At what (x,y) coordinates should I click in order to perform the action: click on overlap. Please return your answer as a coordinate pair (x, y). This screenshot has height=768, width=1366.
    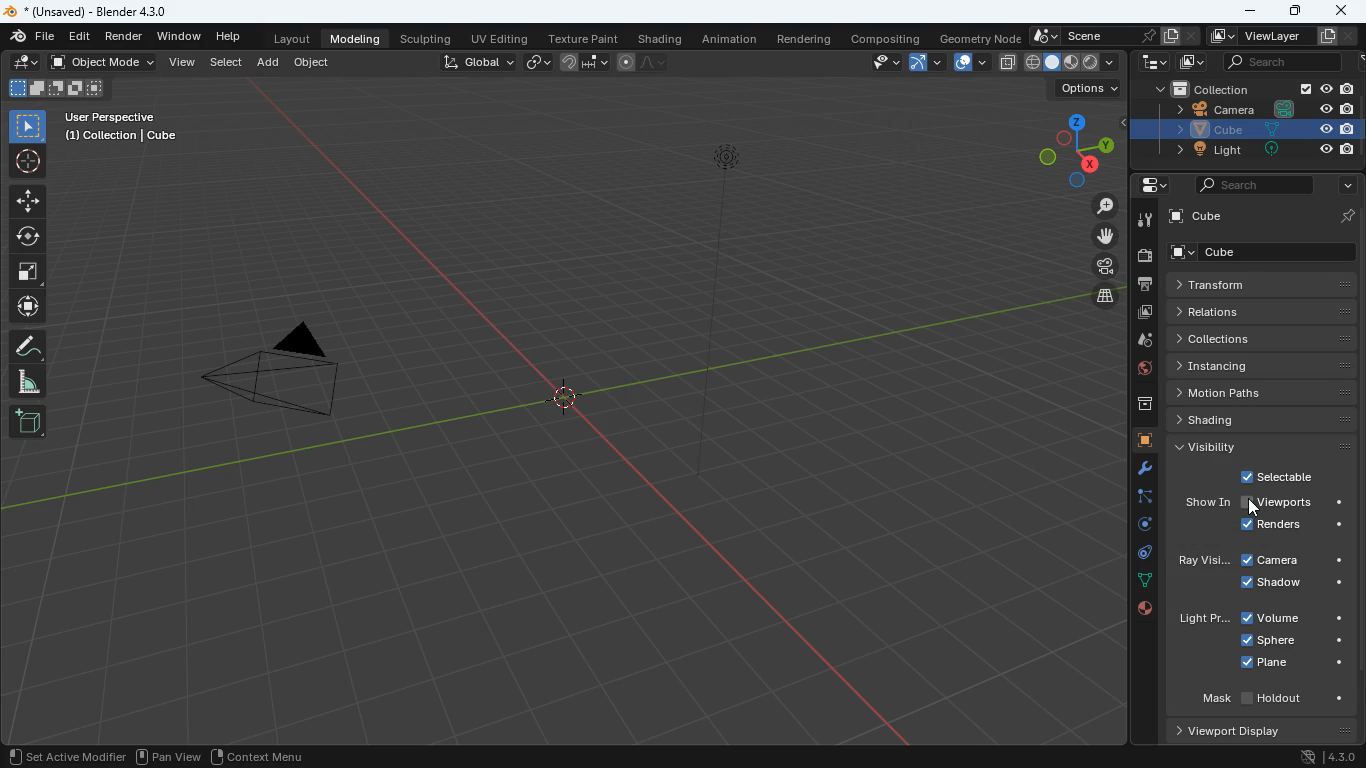
    Looking at the image, I should click on (972, 61).